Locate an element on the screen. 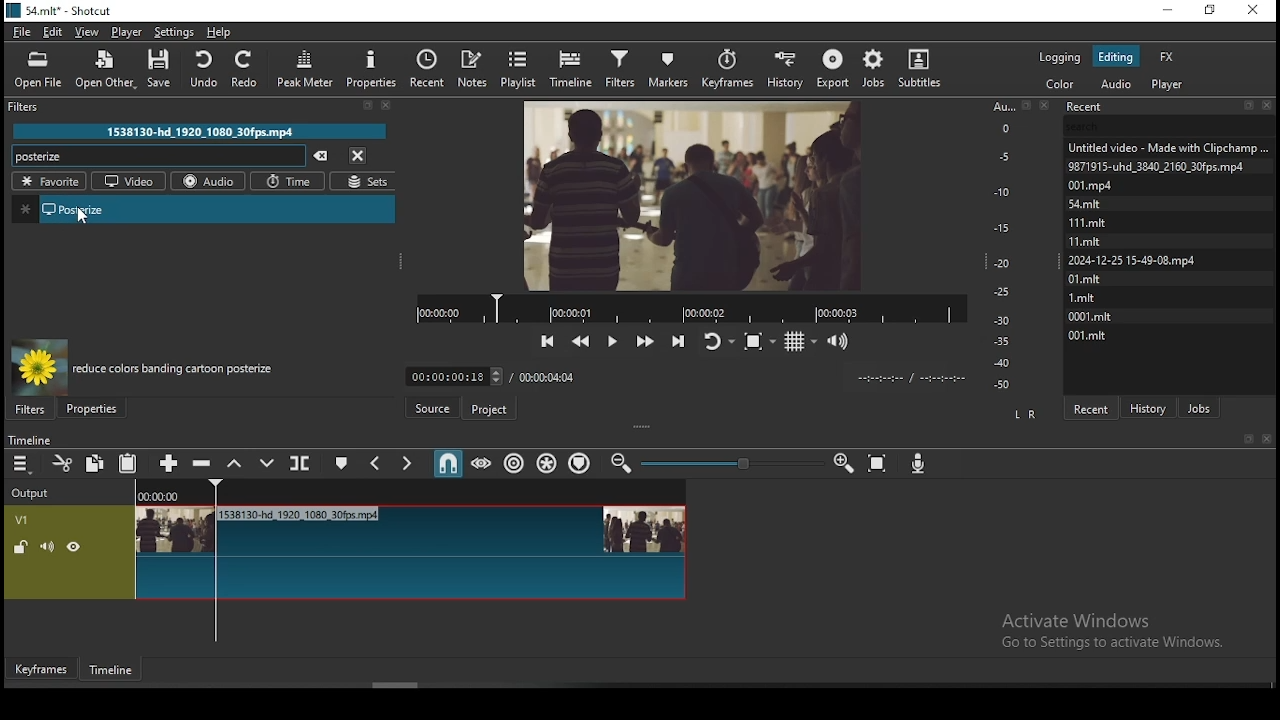  logging is located at coordinates (1059, 55).